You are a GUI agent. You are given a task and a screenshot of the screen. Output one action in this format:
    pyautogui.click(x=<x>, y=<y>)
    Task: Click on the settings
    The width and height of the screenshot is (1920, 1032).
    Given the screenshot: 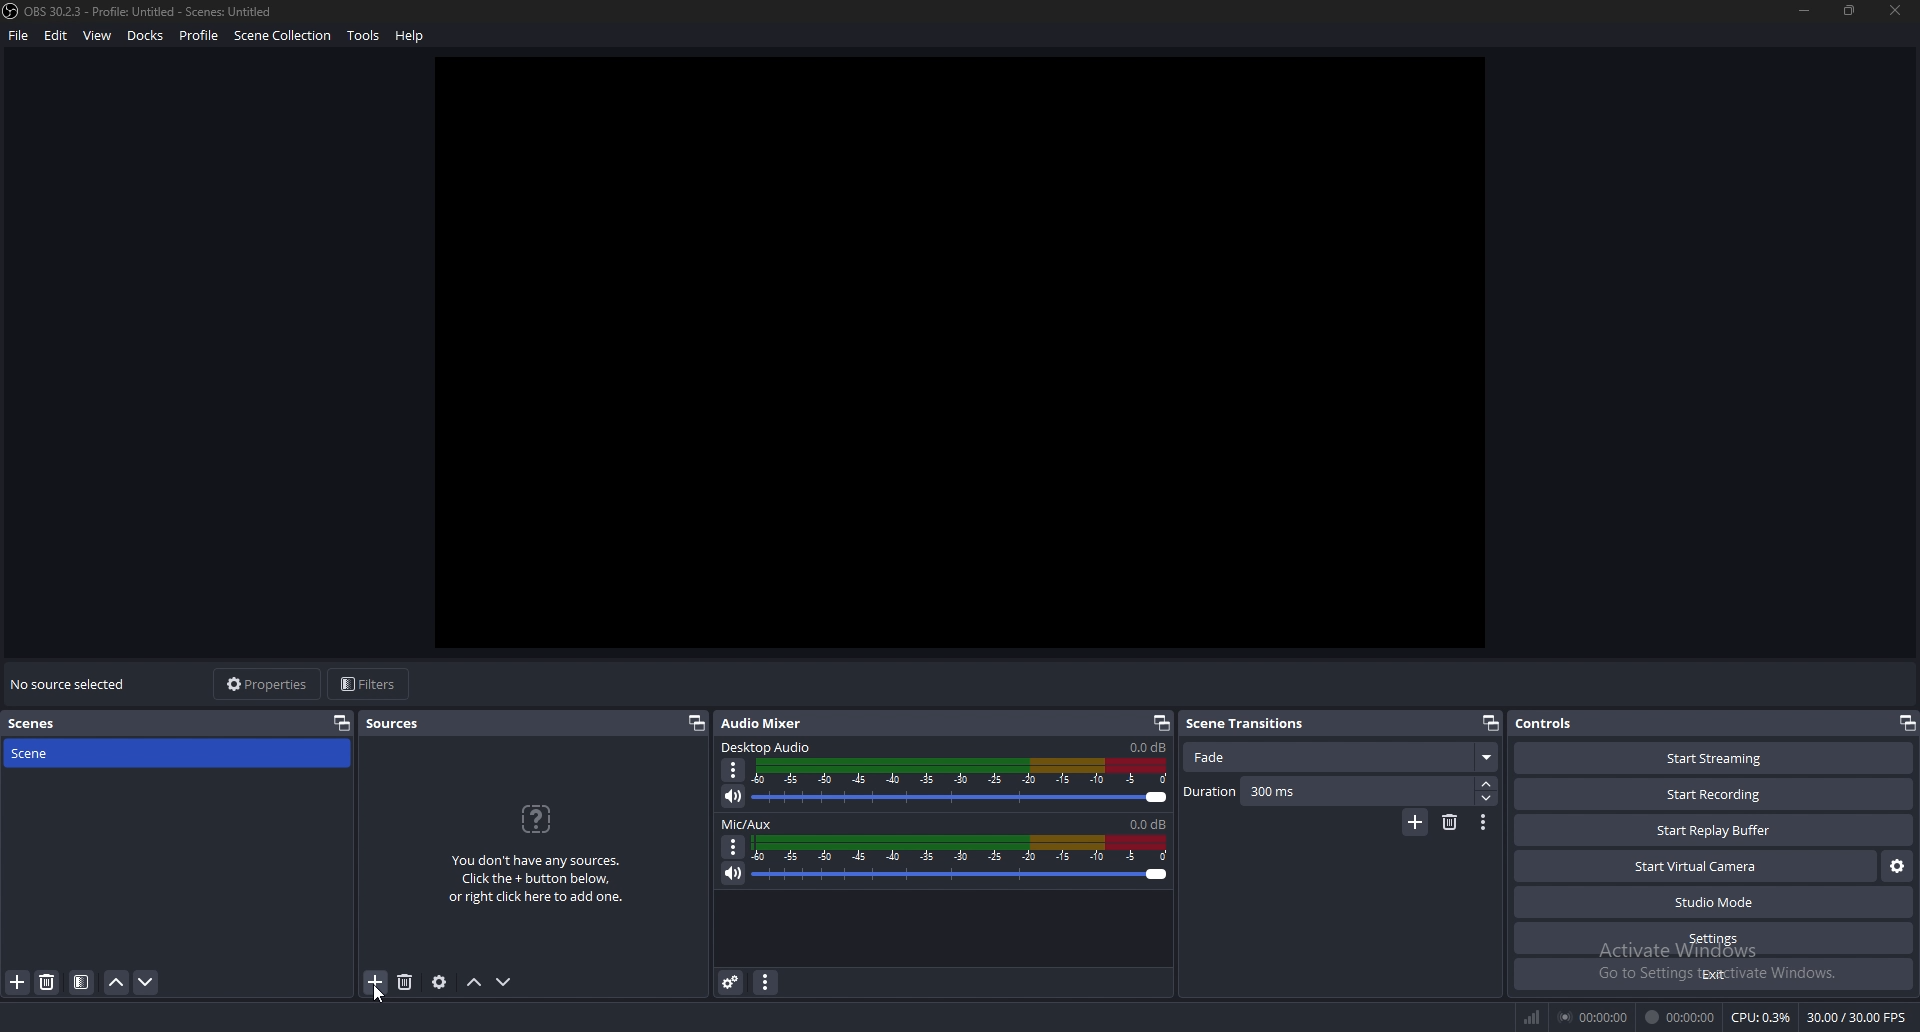 What is the action you would take?
    pyautogui.click(x=1713, y=939)
    